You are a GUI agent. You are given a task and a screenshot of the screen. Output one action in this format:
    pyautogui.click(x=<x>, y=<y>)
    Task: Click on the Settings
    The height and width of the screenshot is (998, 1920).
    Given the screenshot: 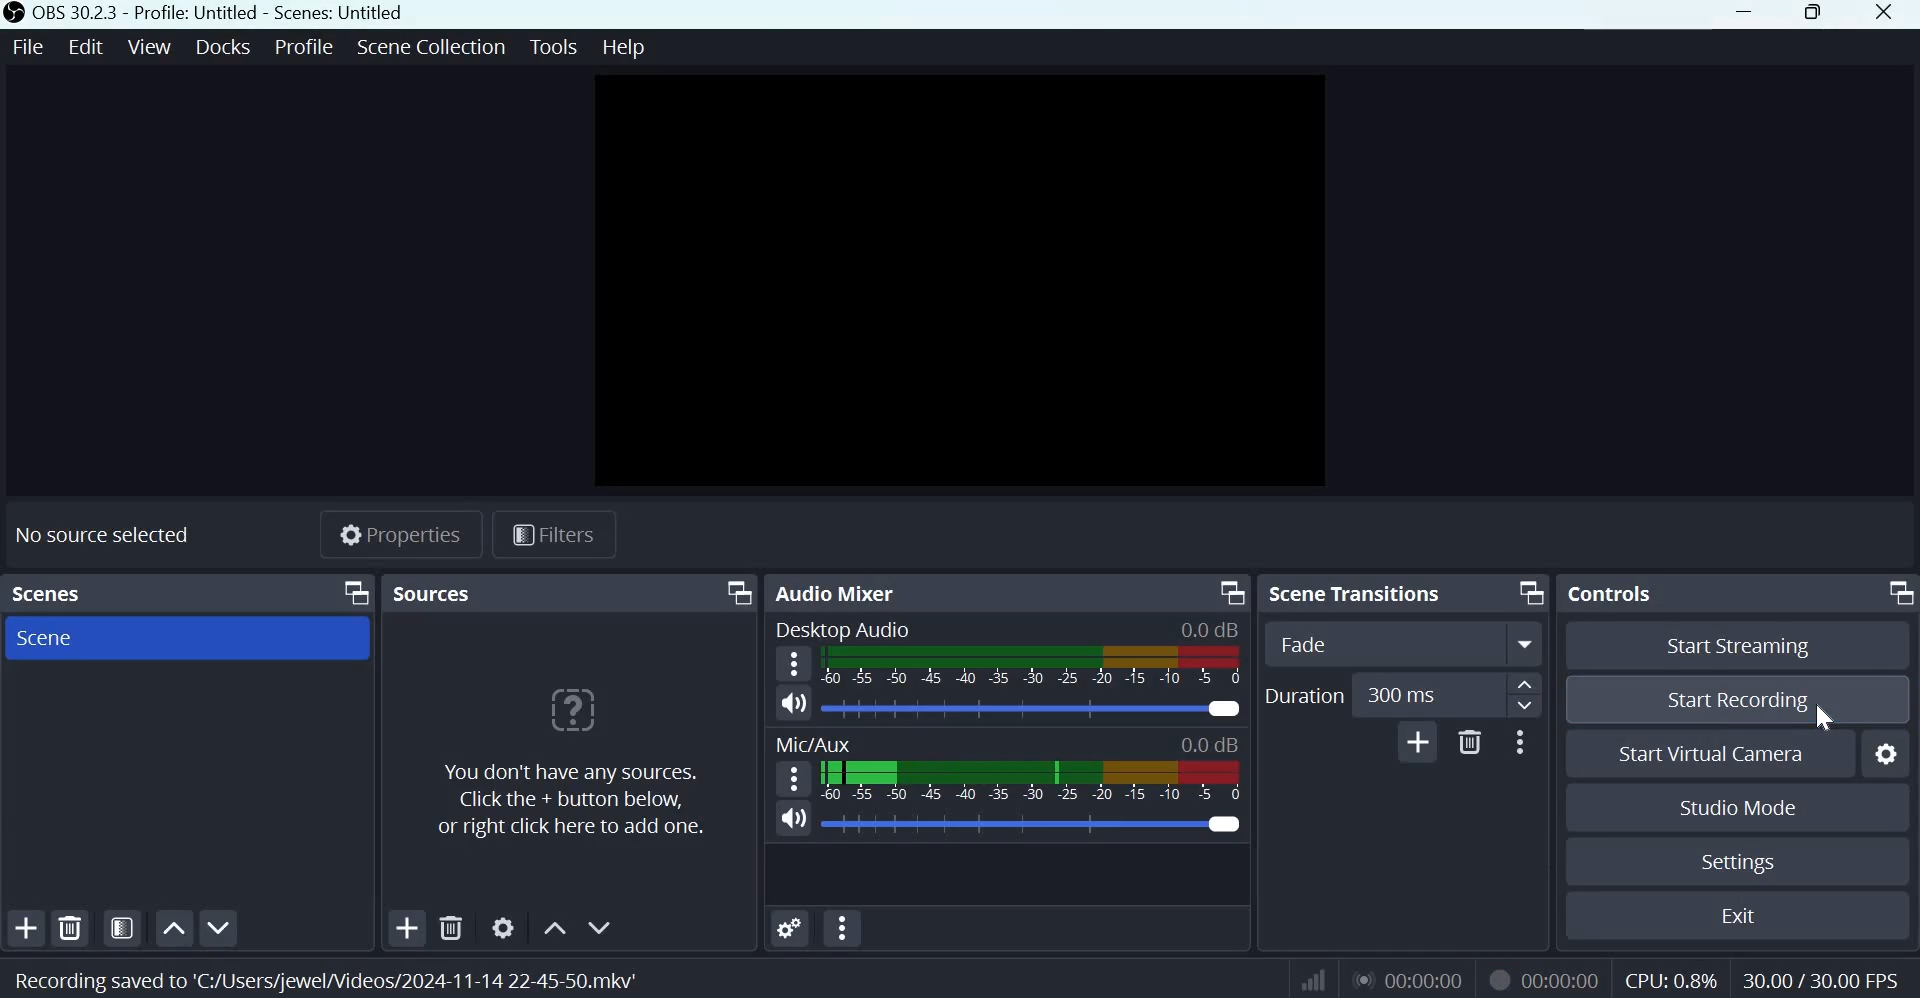 What is the action you would take?
    pyautogui.click(x=1739, y=863)
    